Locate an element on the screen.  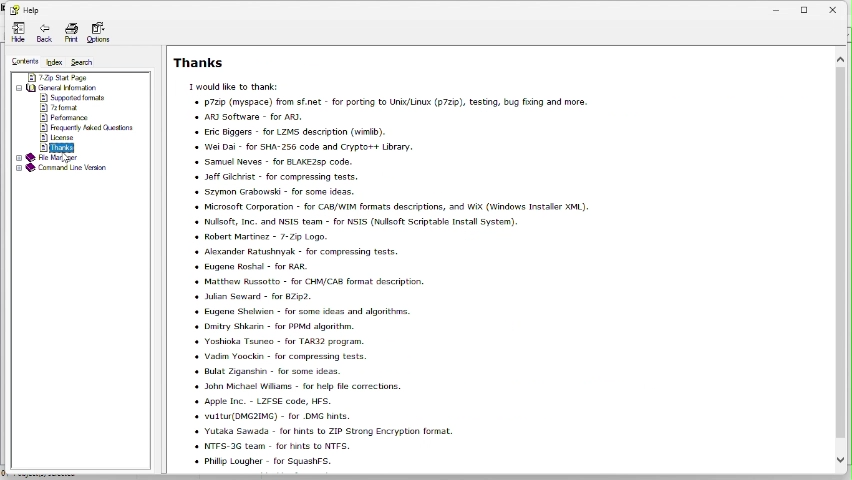
Frequently asked questions is located at coordinates (89, 128).